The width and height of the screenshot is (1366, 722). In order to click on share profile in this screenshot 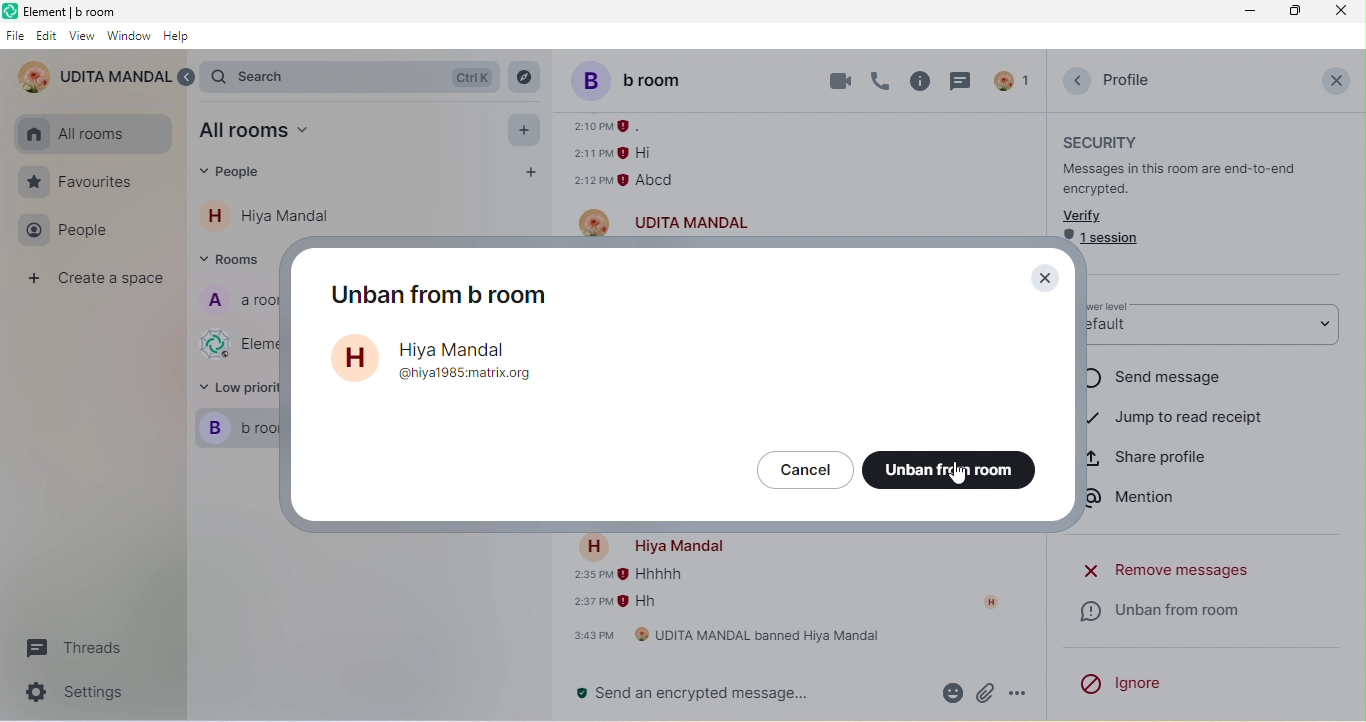, I will do `click(1176, 456)`.